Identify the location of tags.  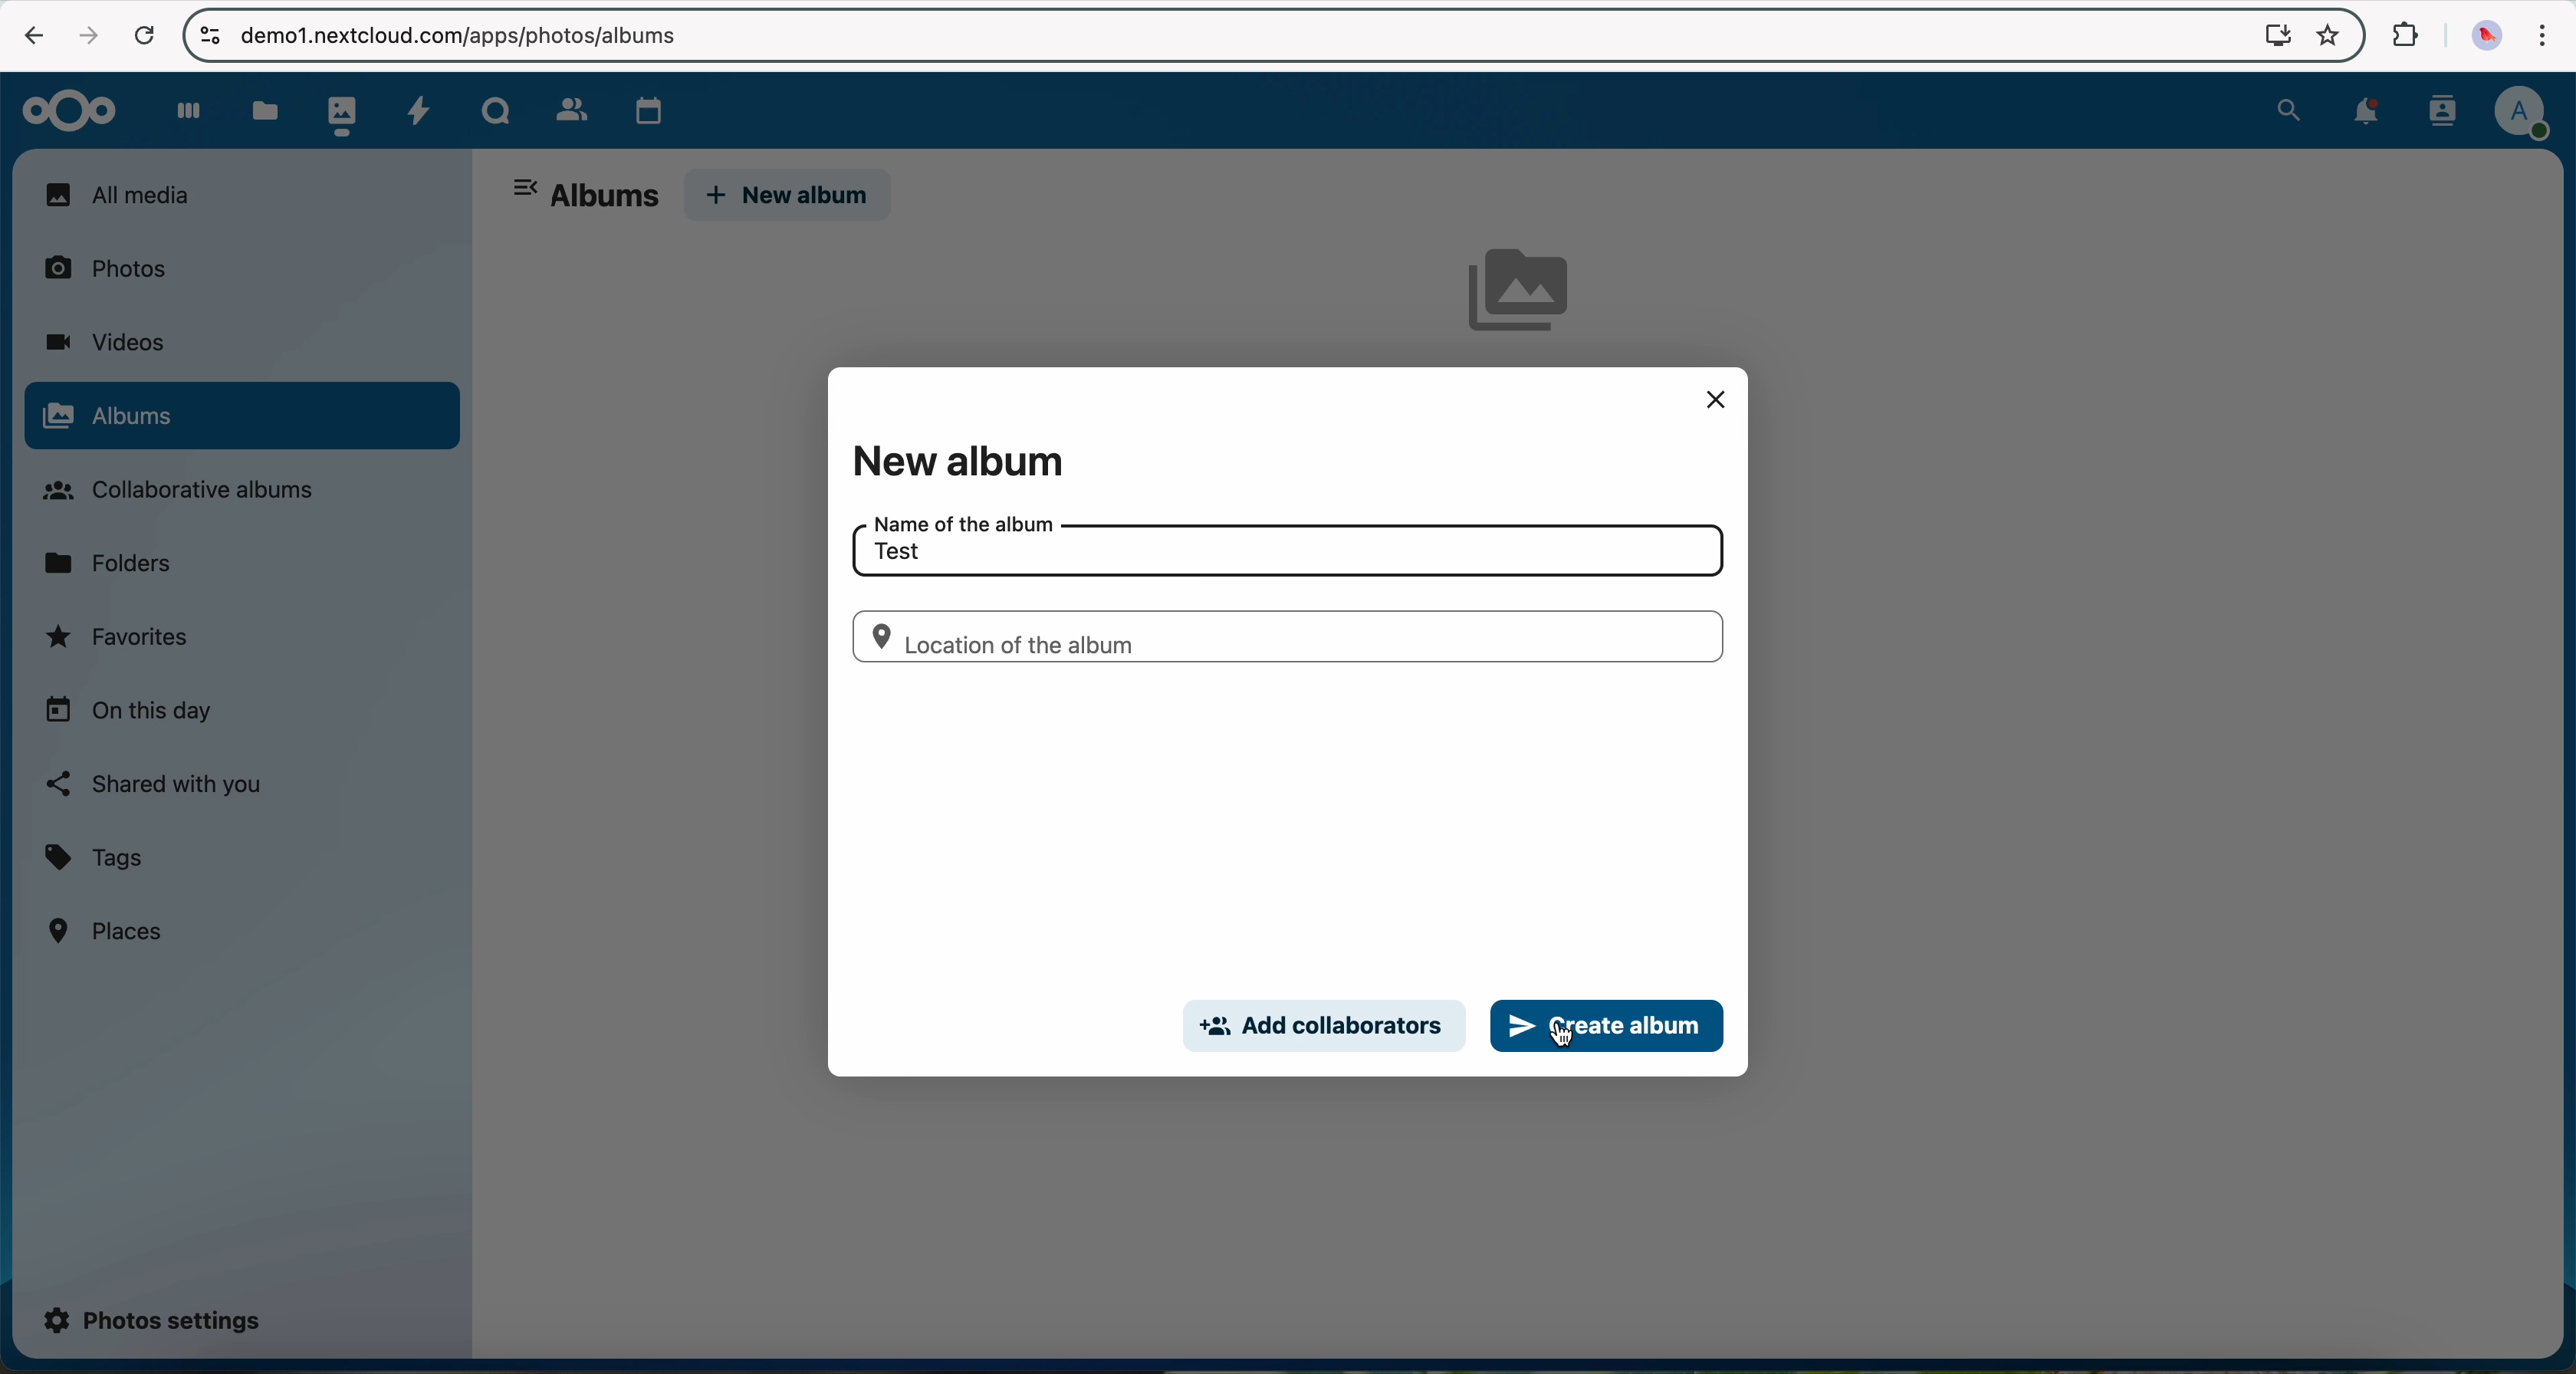
(95, 859).